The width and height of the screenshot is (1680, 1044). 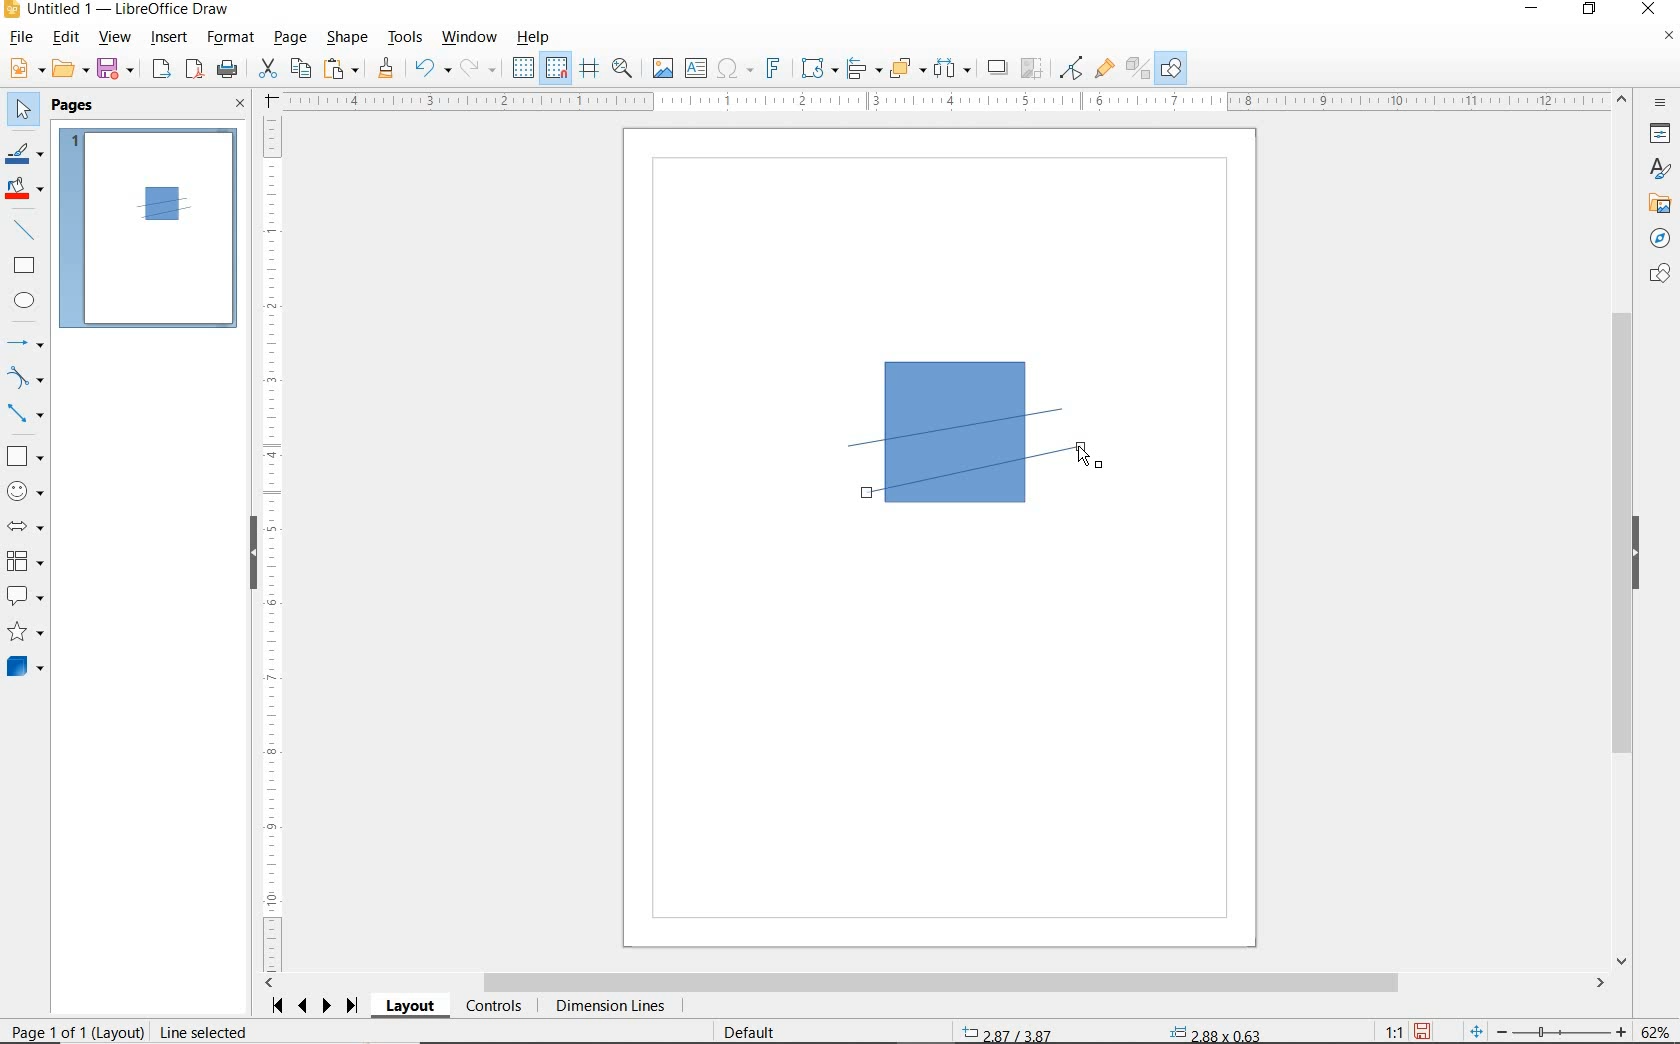 What do you see at coordinates (162, 203) in the screenshot?
I see `LINE ADDED` at bounding box center [162, 203].